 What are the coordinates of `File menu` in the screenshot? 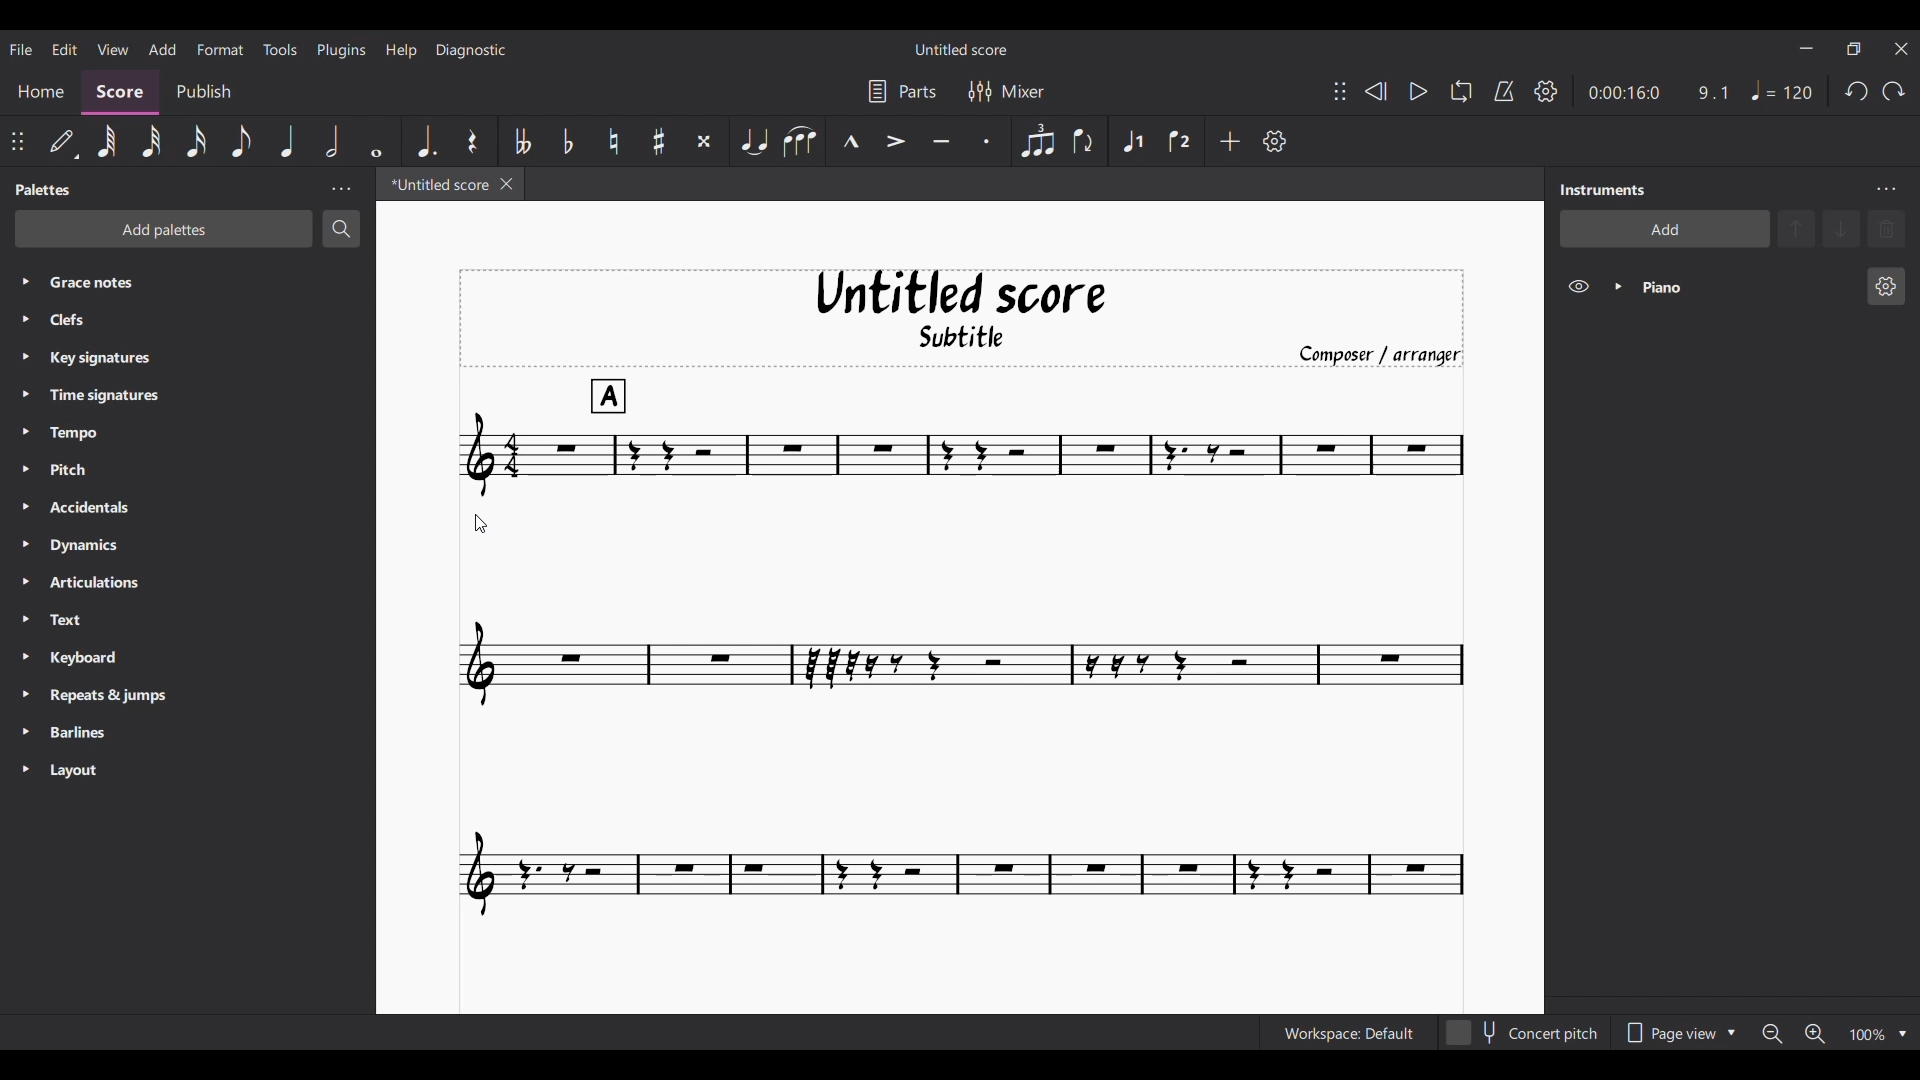 It's located at (20, 49).